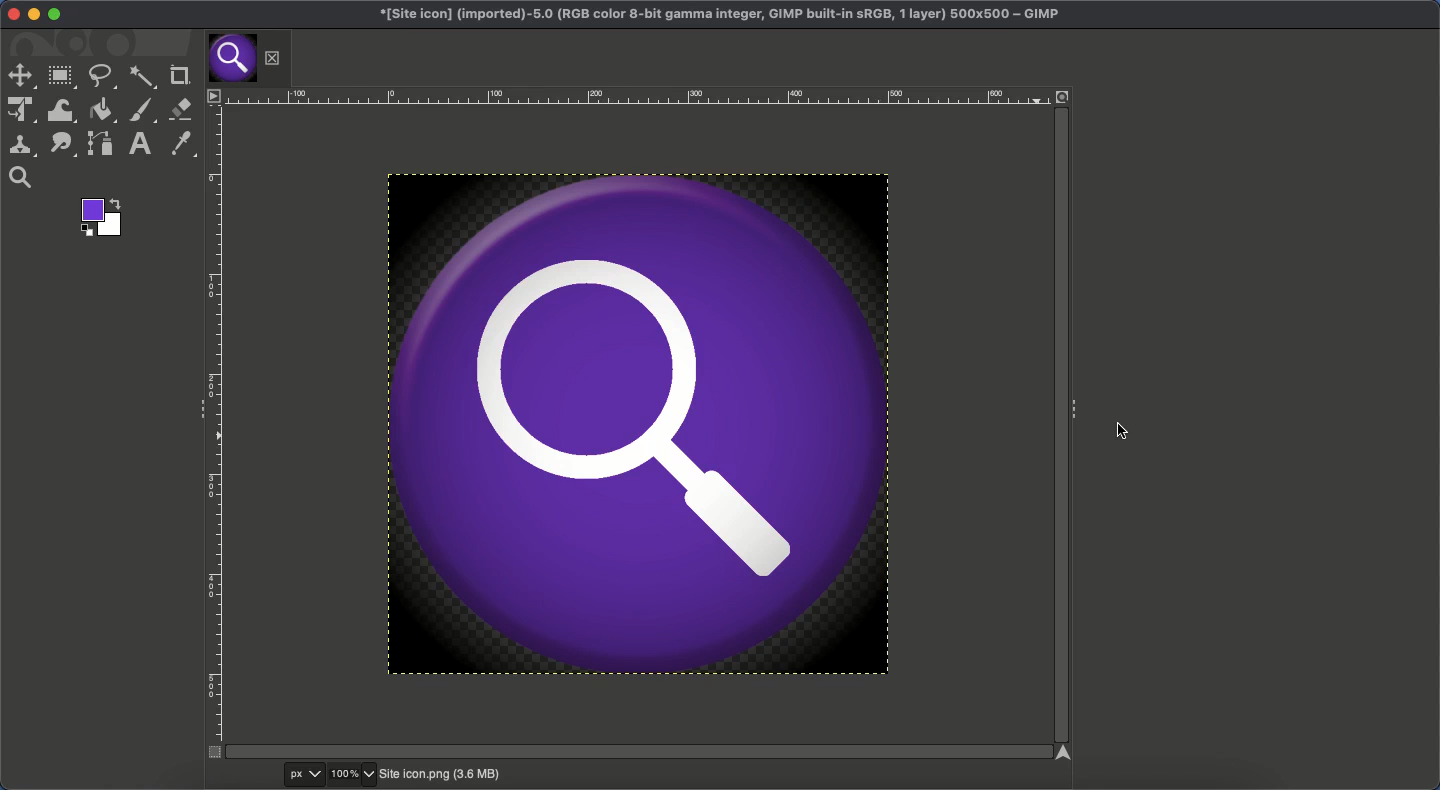  What do you see at coordinates (101, 143) in the screenshot?
I see `Path` at bounding box center [101, 143].